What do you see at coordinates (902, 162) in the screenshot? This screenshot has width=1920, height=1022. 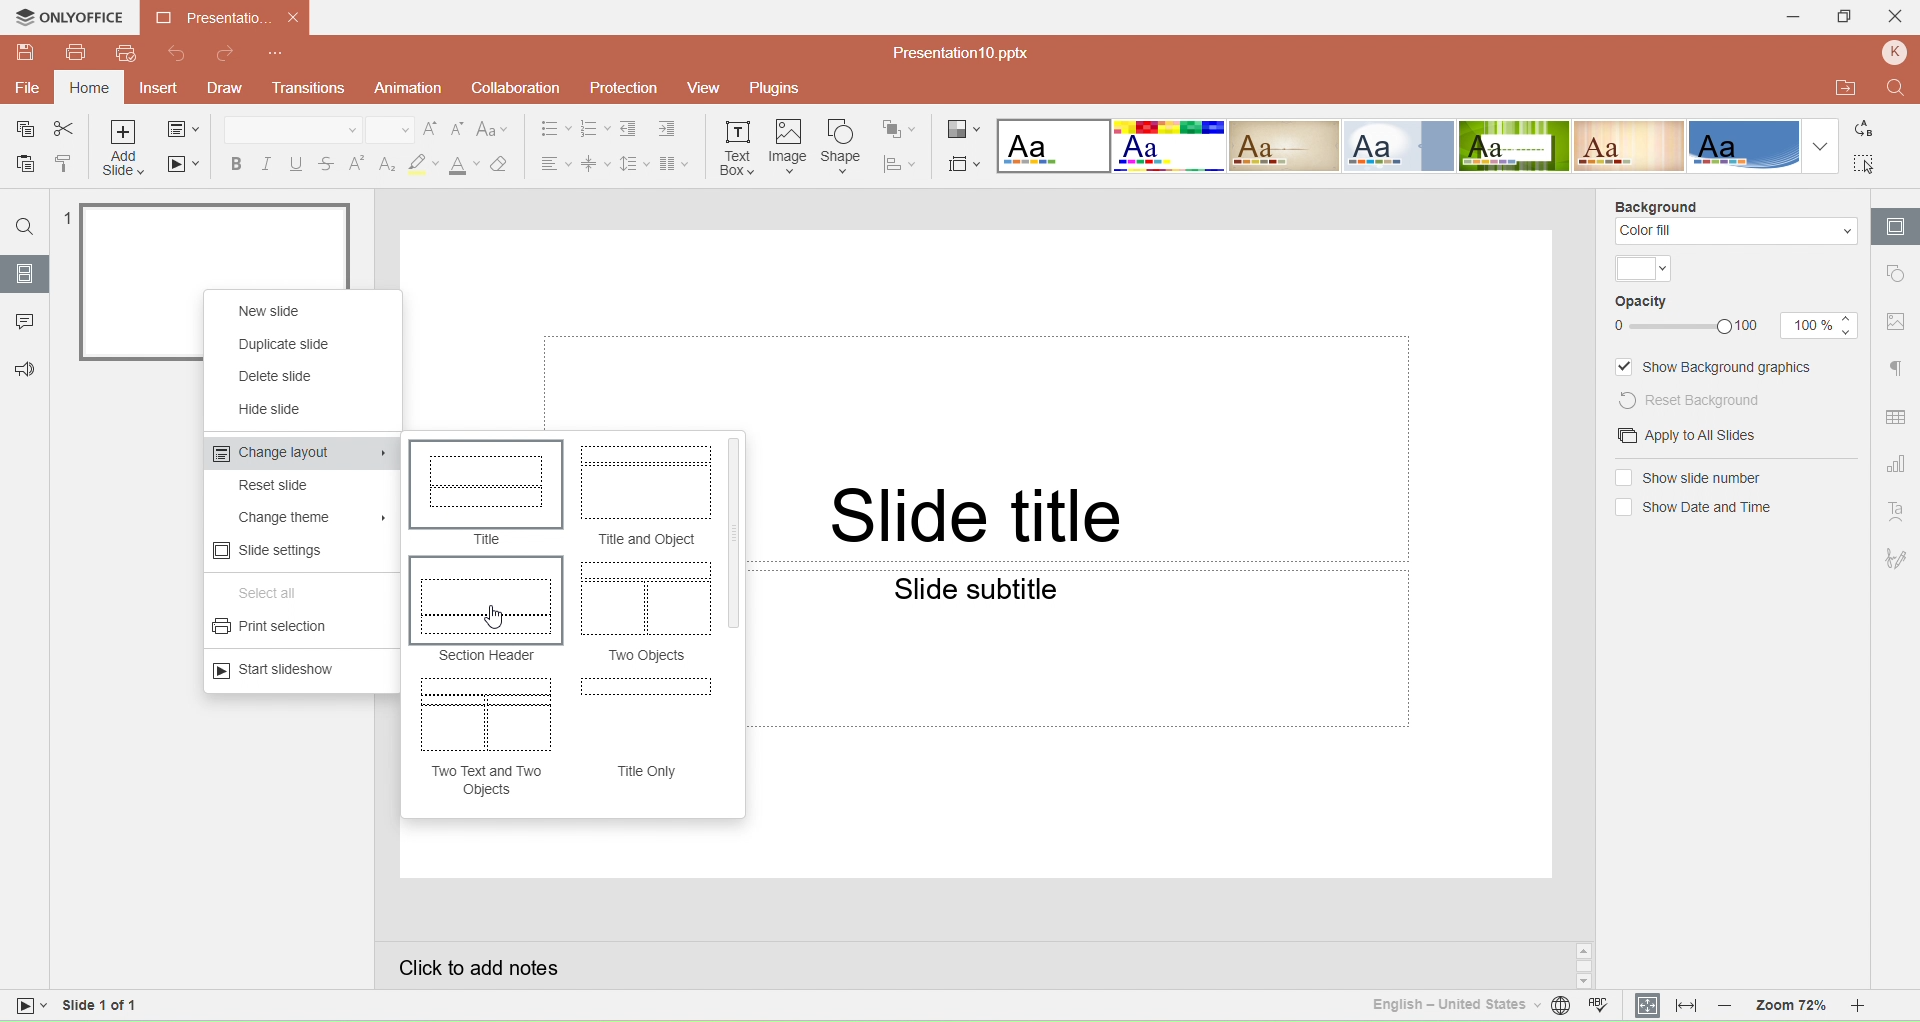 I see `Align shape` at bounding box center [902, 162].